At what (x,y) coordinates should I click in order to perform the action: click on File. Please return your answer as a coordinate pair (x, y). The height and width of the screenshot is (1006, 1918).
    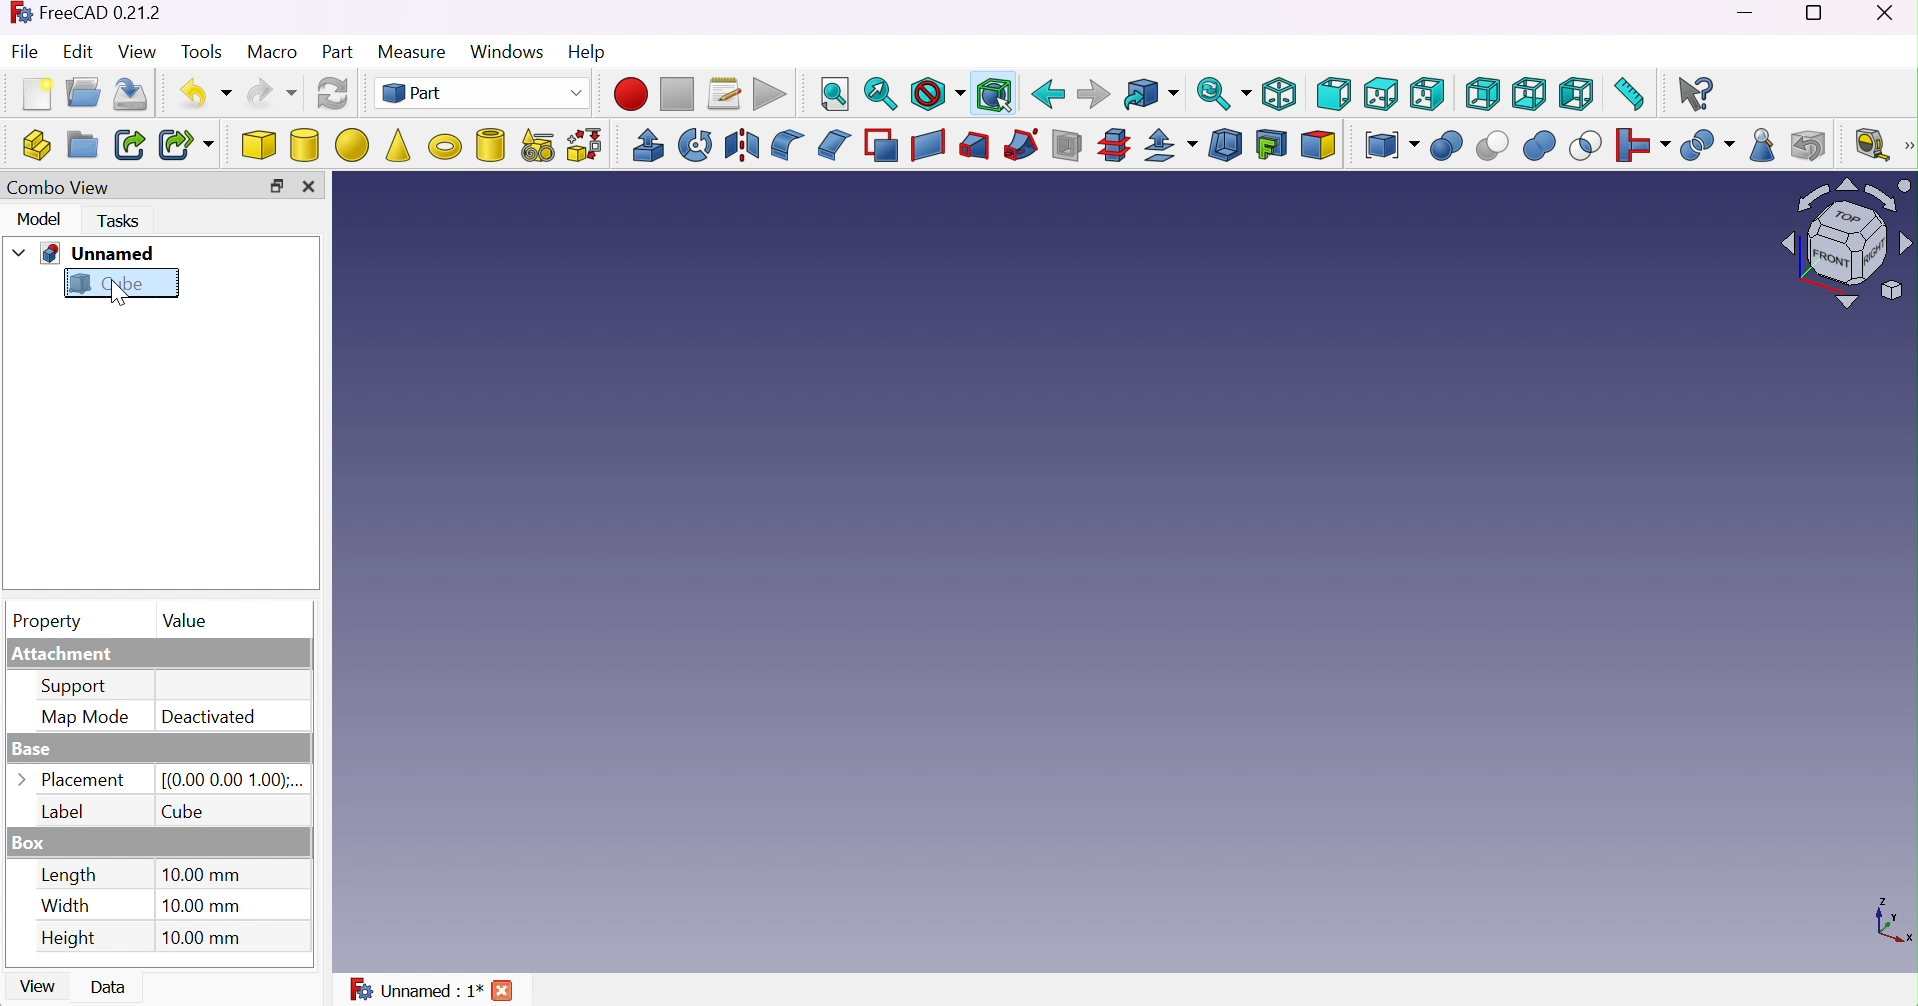
    Looking at the image, I should click on (26, 52).